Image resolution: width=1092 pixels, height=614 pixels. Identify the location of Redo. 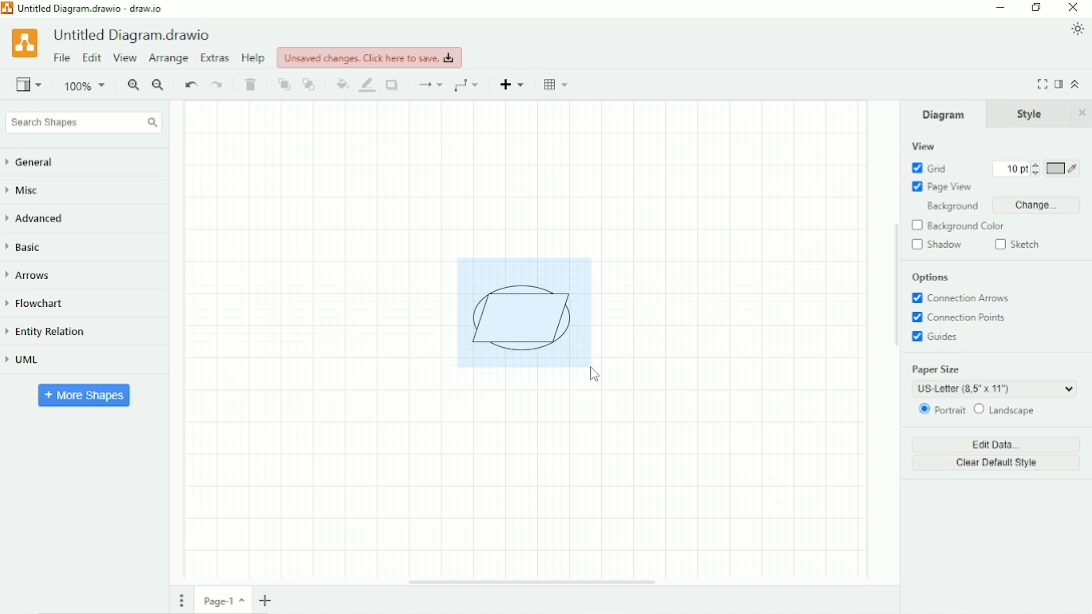
(218, 85).